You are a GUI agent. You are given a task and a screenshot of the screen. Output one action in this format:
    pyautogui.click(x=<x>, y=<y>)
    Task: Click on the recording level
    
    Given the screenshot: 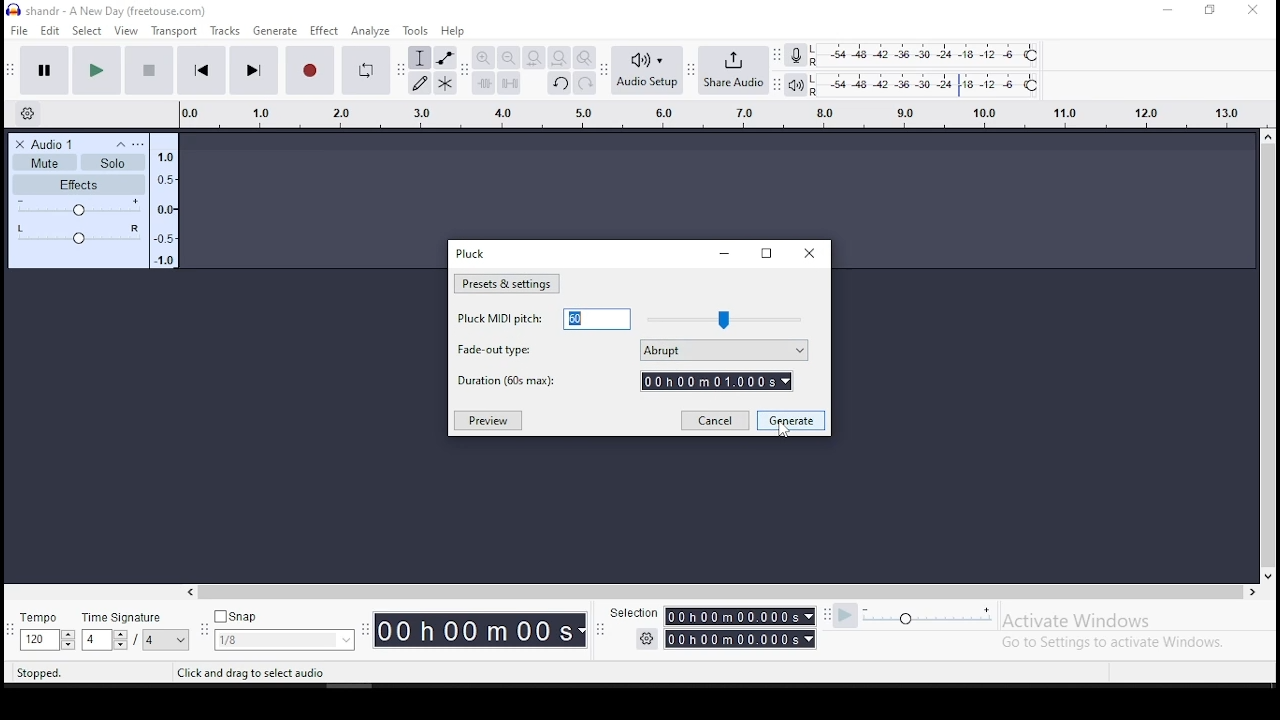 What is the action you would take?
    pyautogui.click(x=929, y=53)
    